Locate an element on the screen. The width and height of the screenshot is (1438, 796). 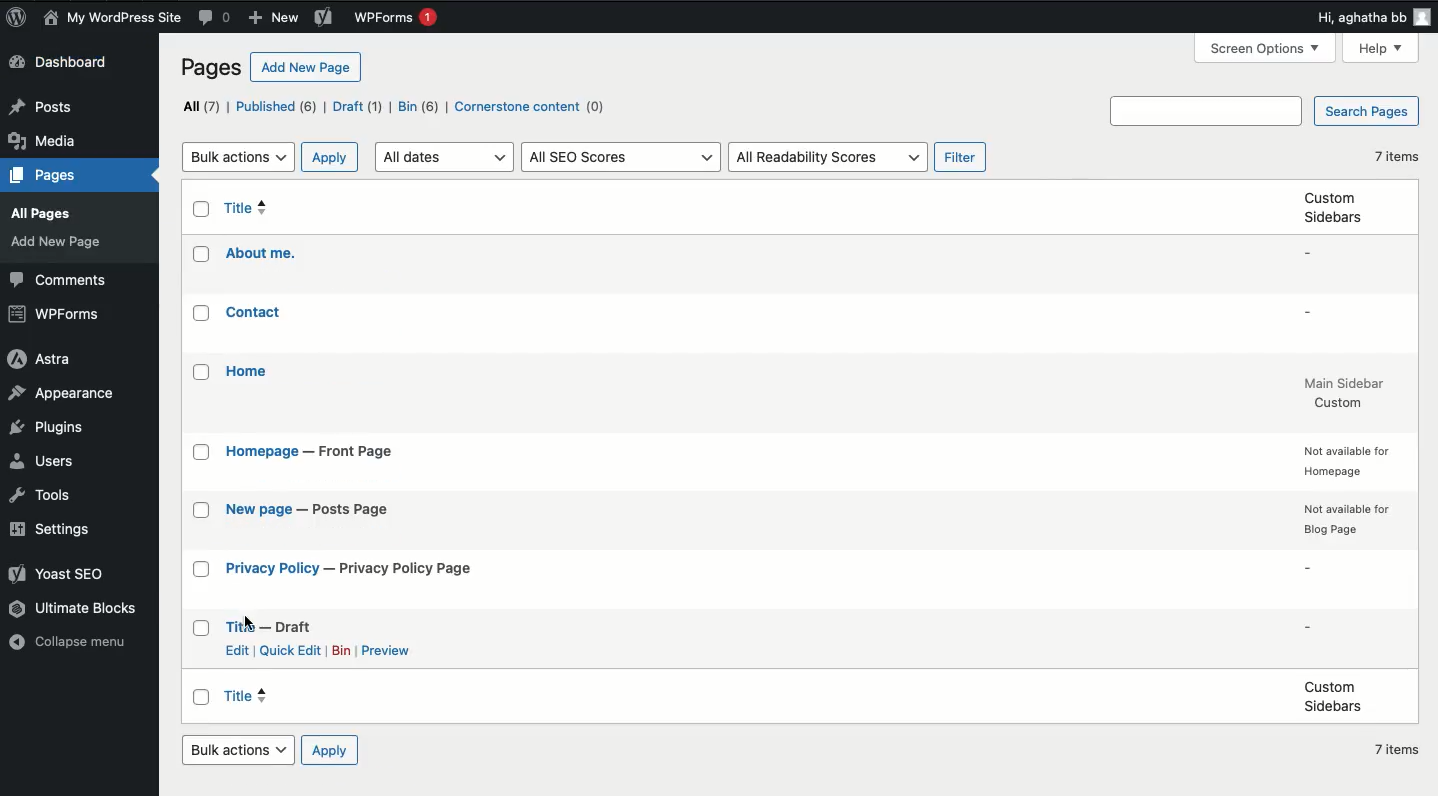
Title is located at coordinates (352, 570).